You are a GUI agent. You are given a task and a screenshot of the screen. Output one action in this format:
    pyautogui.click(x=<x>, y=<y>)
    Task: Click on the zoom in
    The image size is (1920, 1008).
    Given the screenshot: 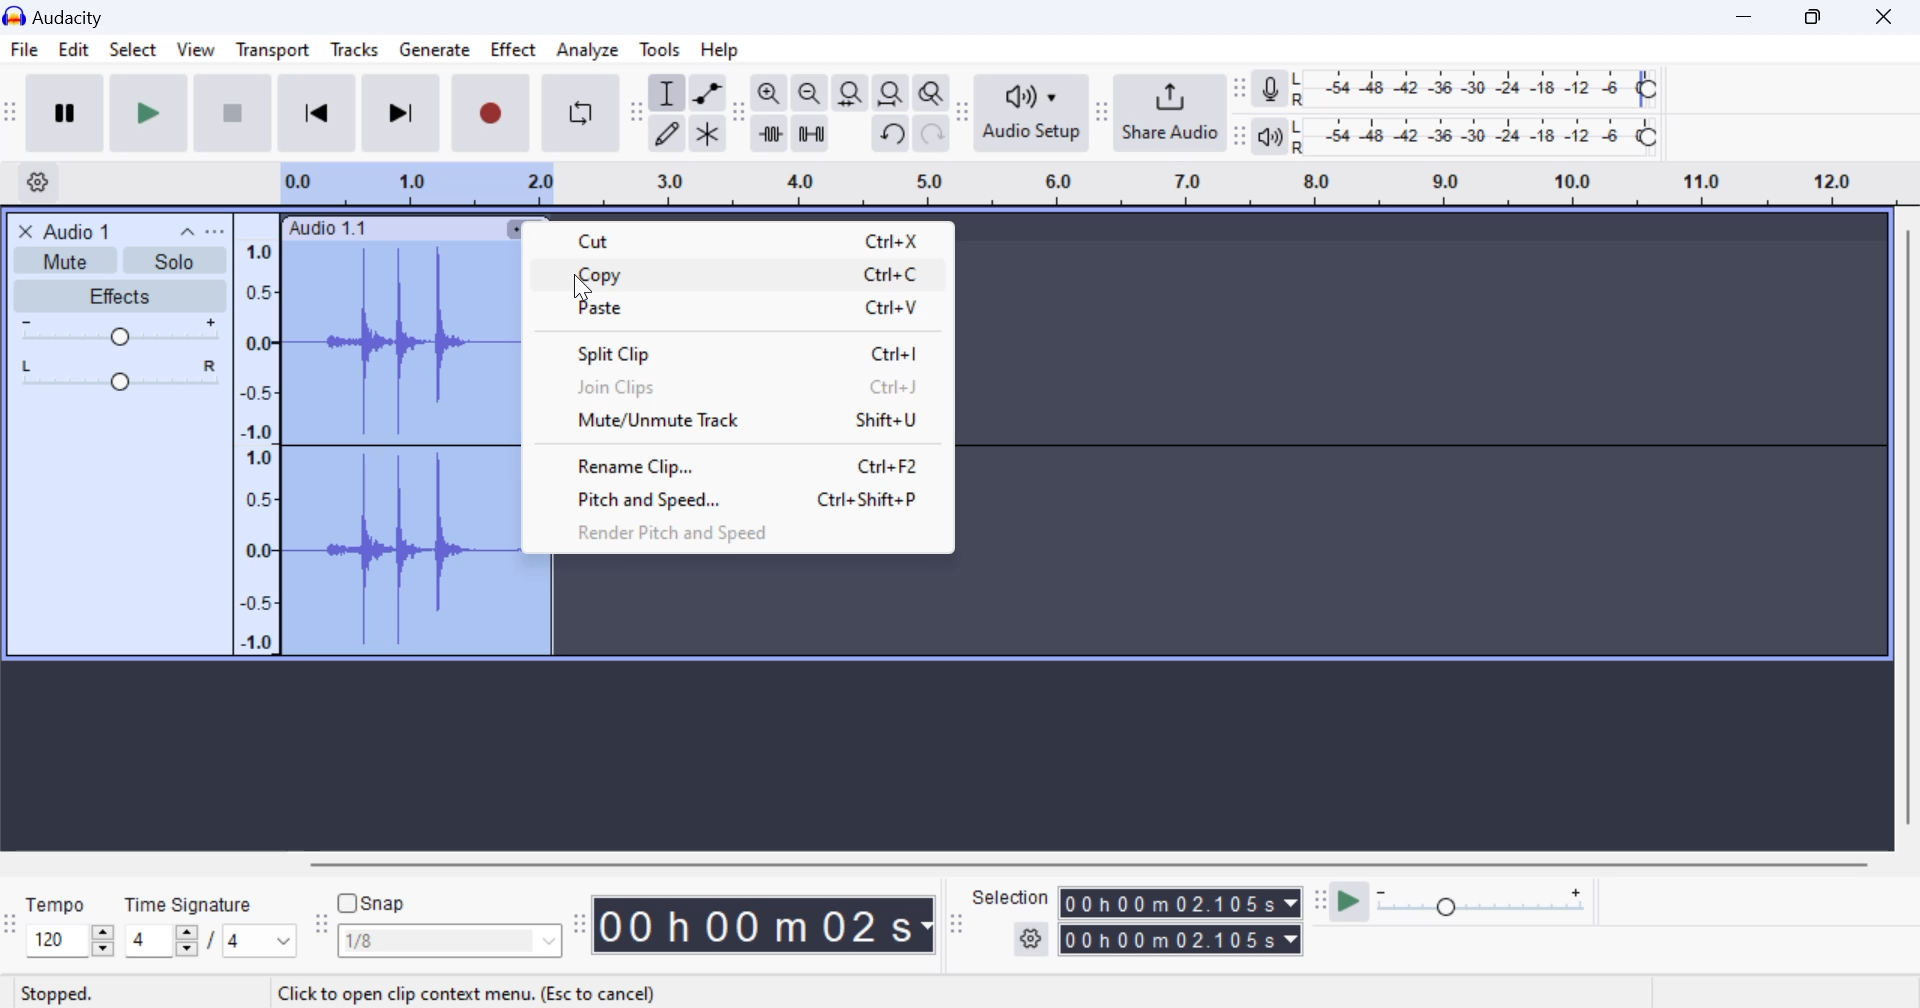 What is the action you would take?
    pyautogui.click(x=769, y=94)
    